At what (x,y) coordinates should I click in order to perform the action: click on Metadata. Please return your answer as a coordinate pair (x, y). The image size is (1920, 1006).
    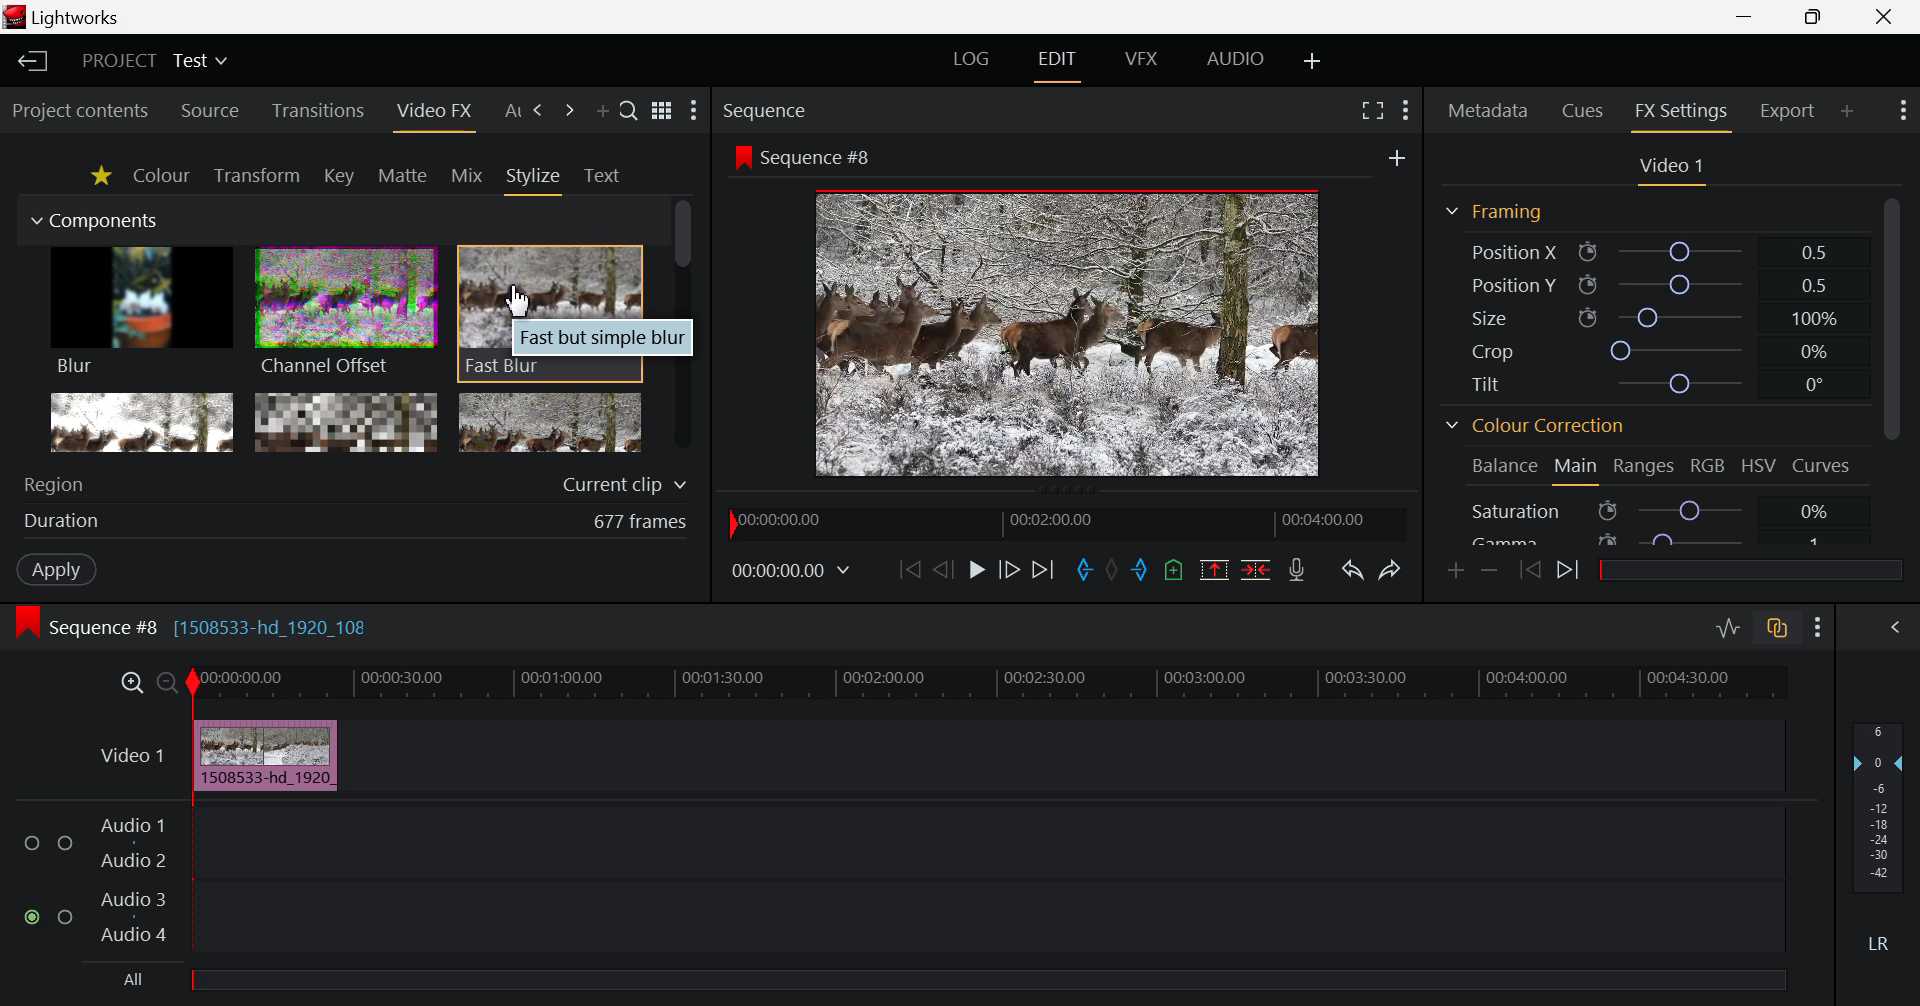
    Looking at the image, I should click on (1487, 113).